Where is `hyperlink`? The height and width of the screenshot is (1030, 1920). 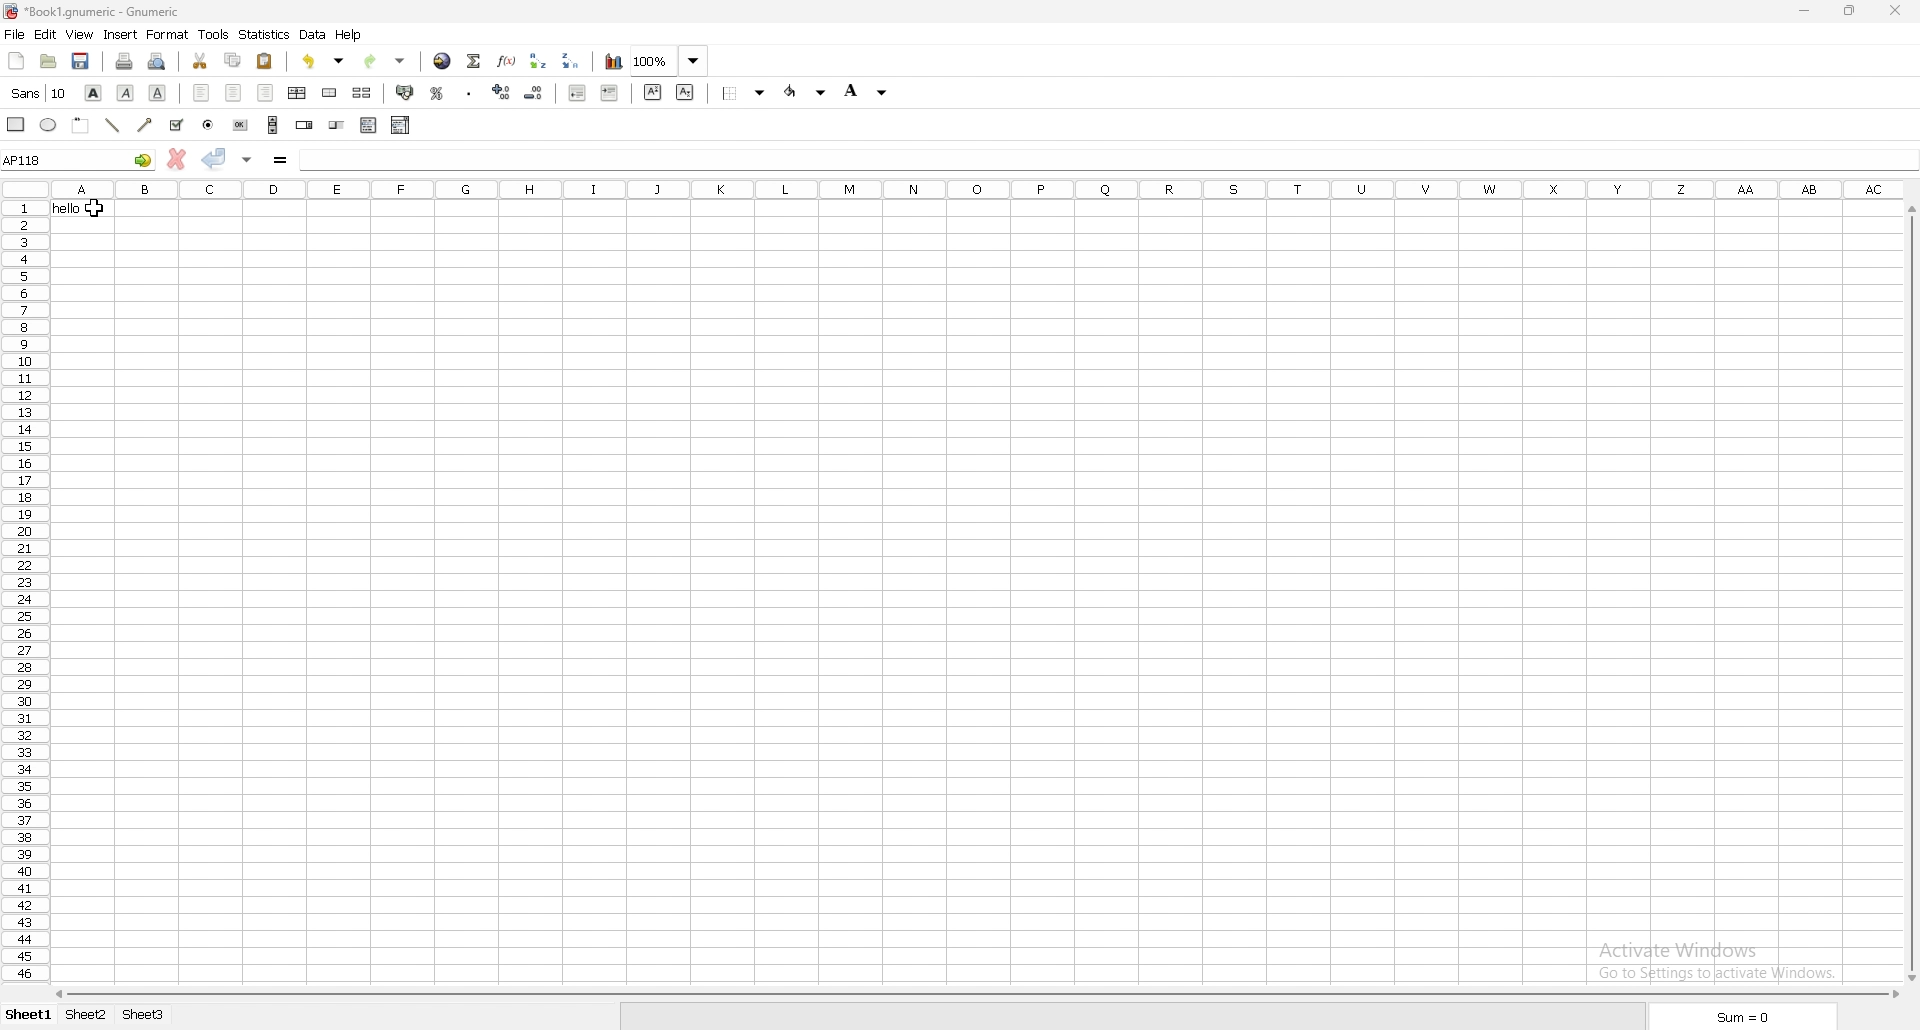
hyperlink is located at coordinates (444, 61).